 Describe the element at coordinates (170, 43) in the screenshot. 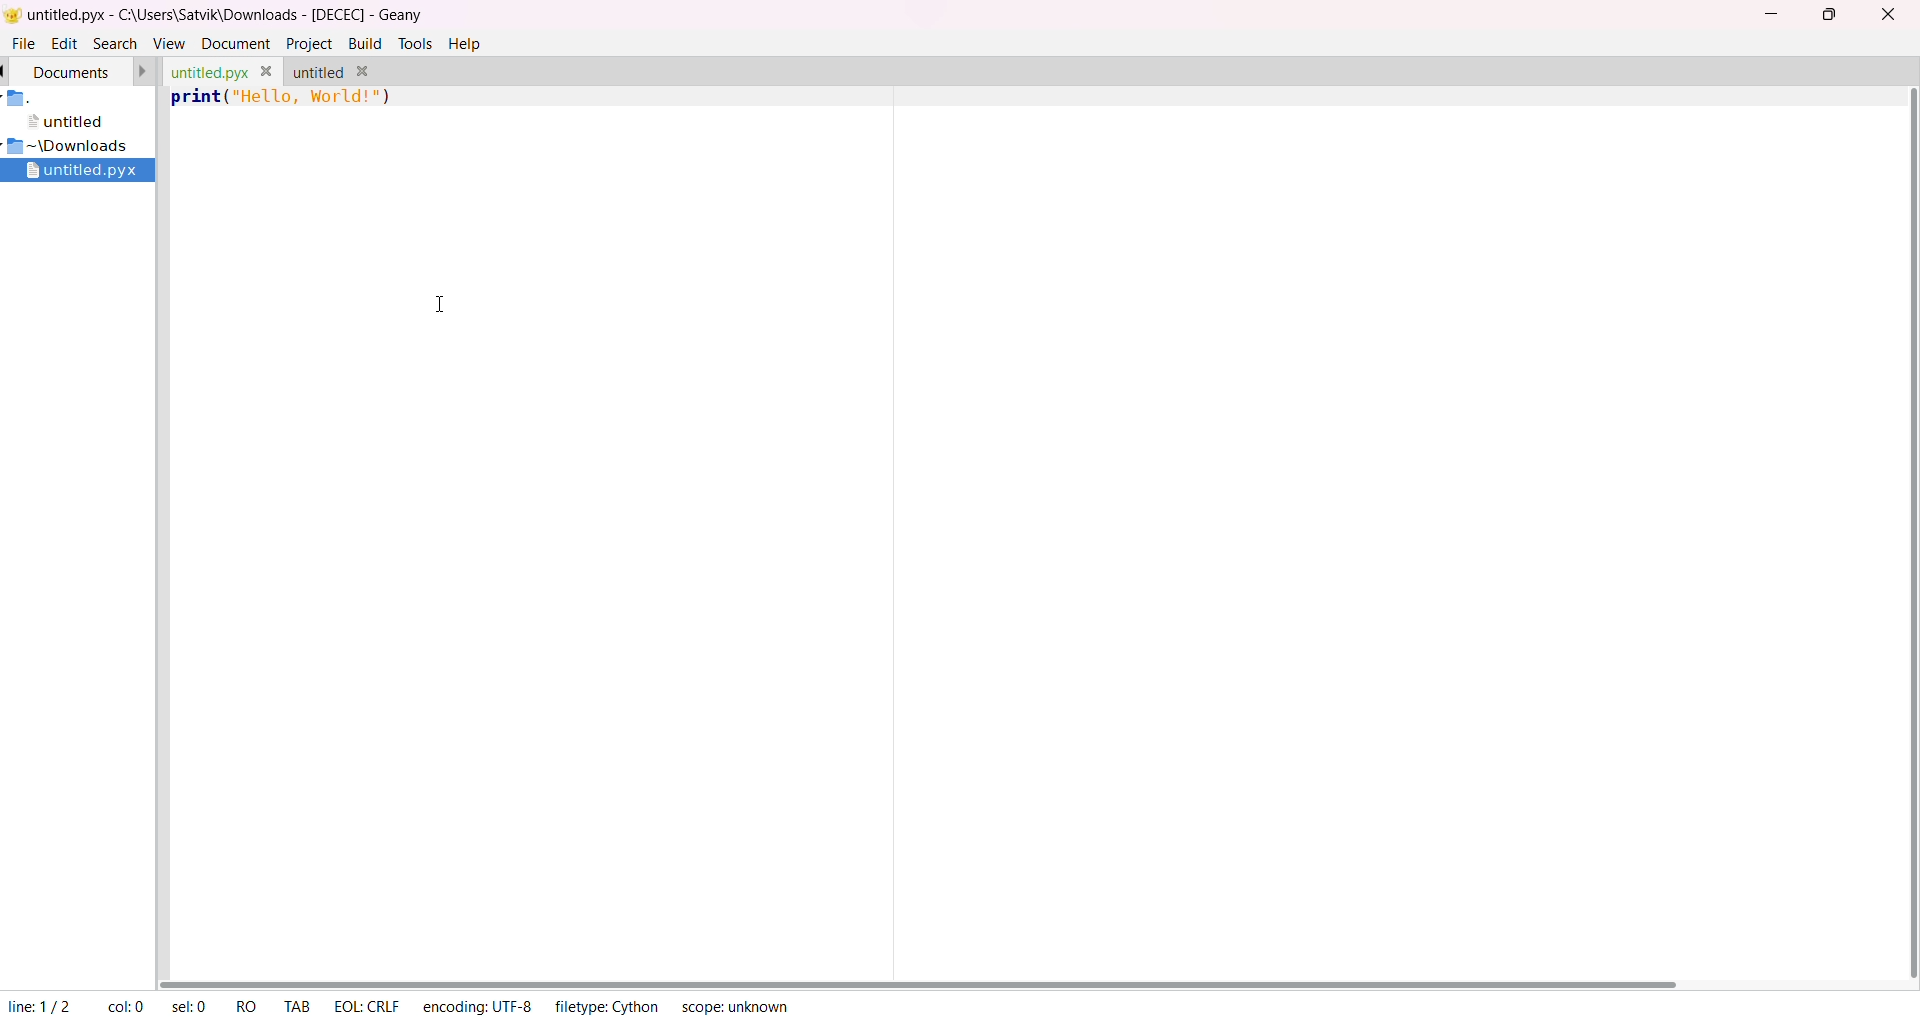

I see `view` at that location.